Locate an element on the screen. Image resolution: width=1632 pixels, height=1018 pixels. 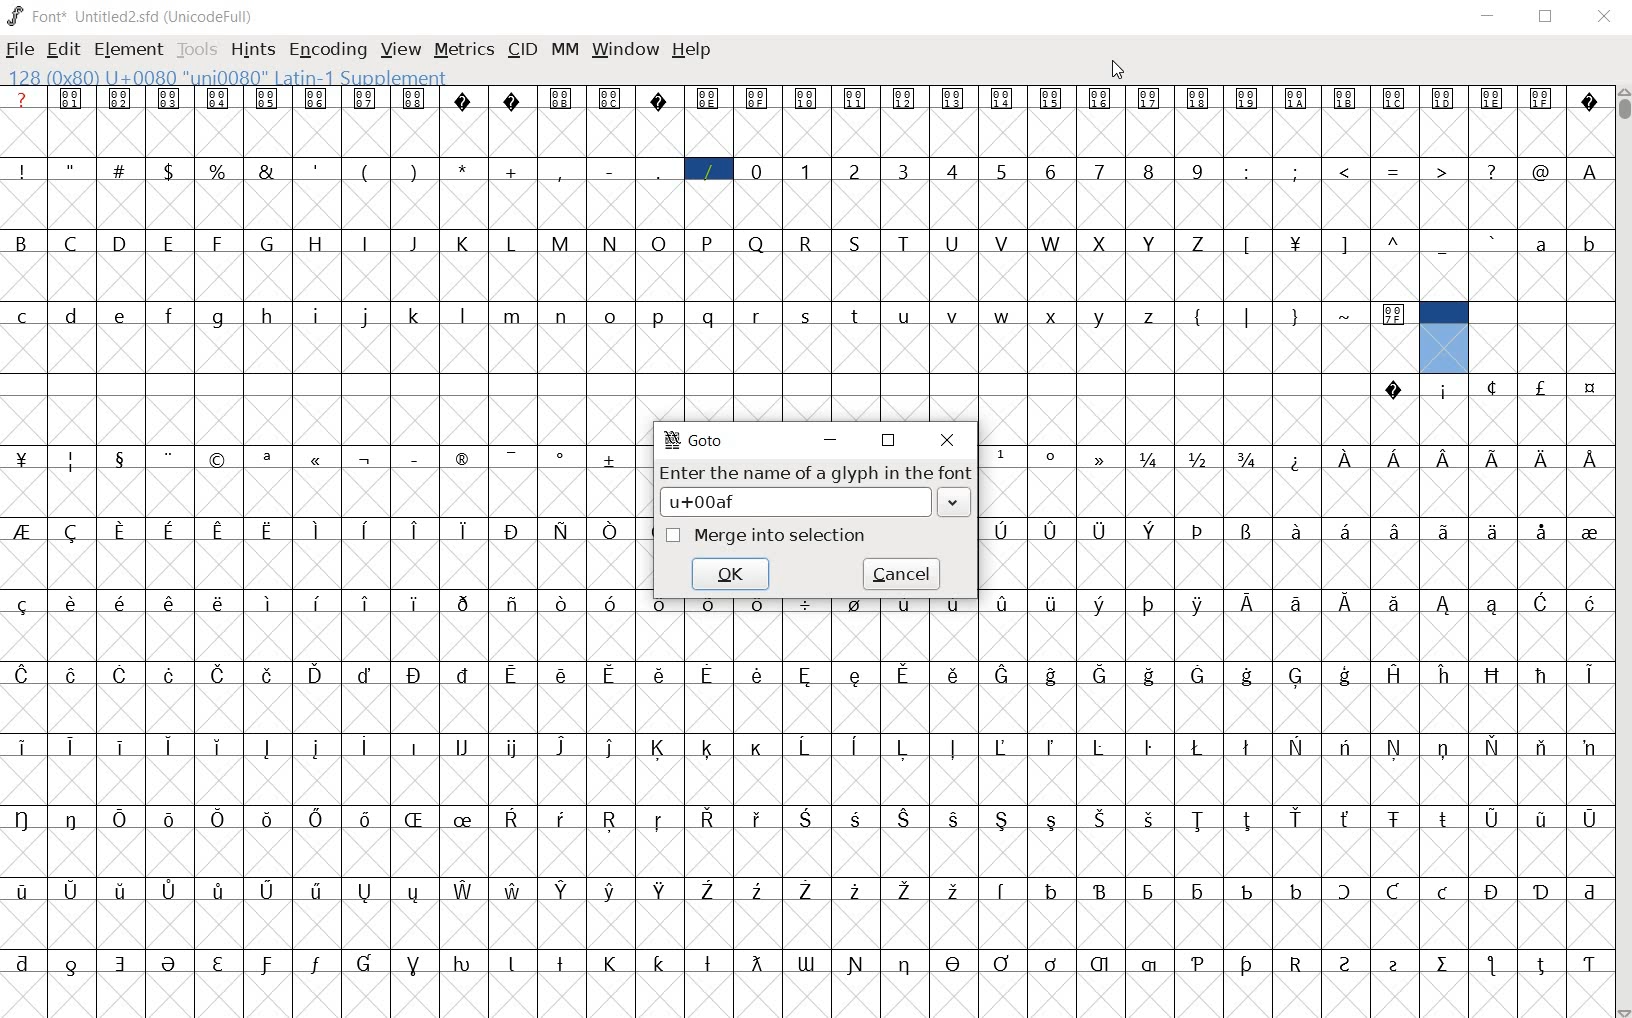
Symbol is located at coordinates (1444, 456).